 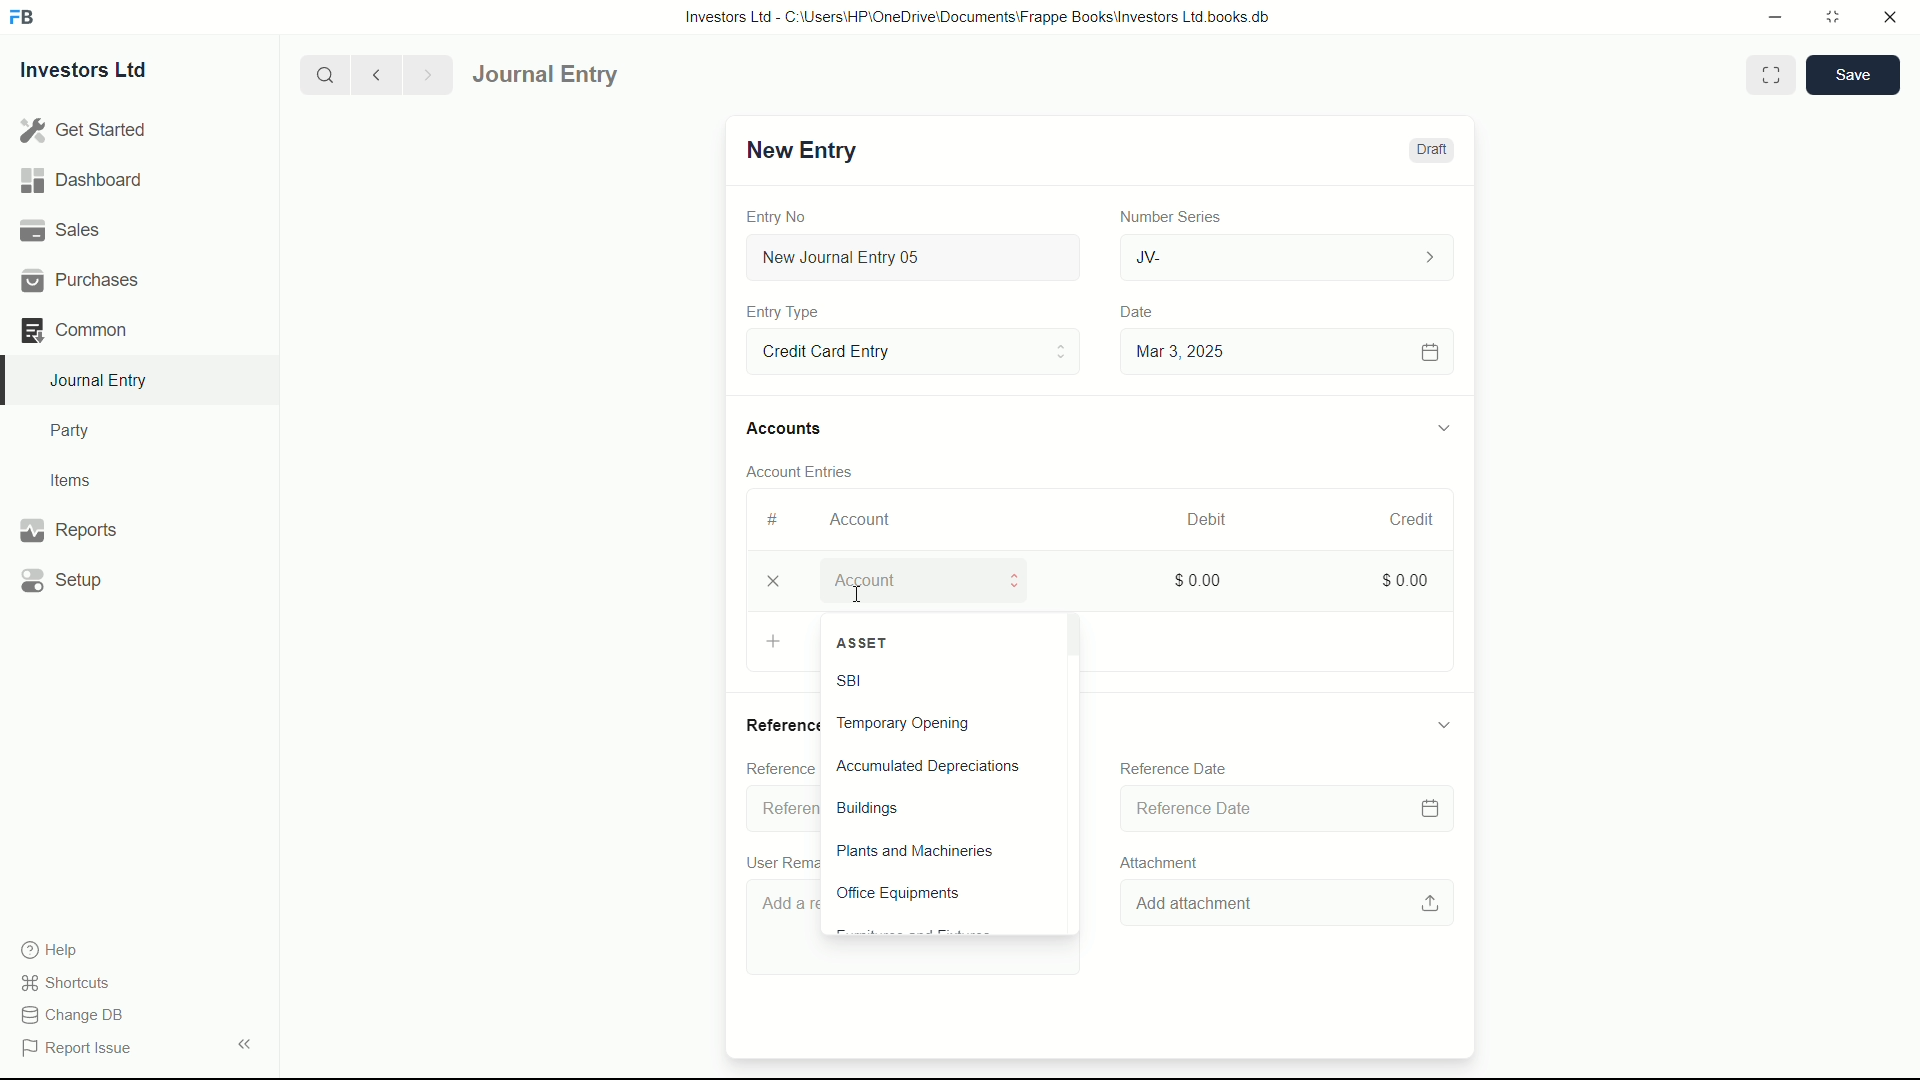 I want to click on Account Entries, so click(x=808, y=468).